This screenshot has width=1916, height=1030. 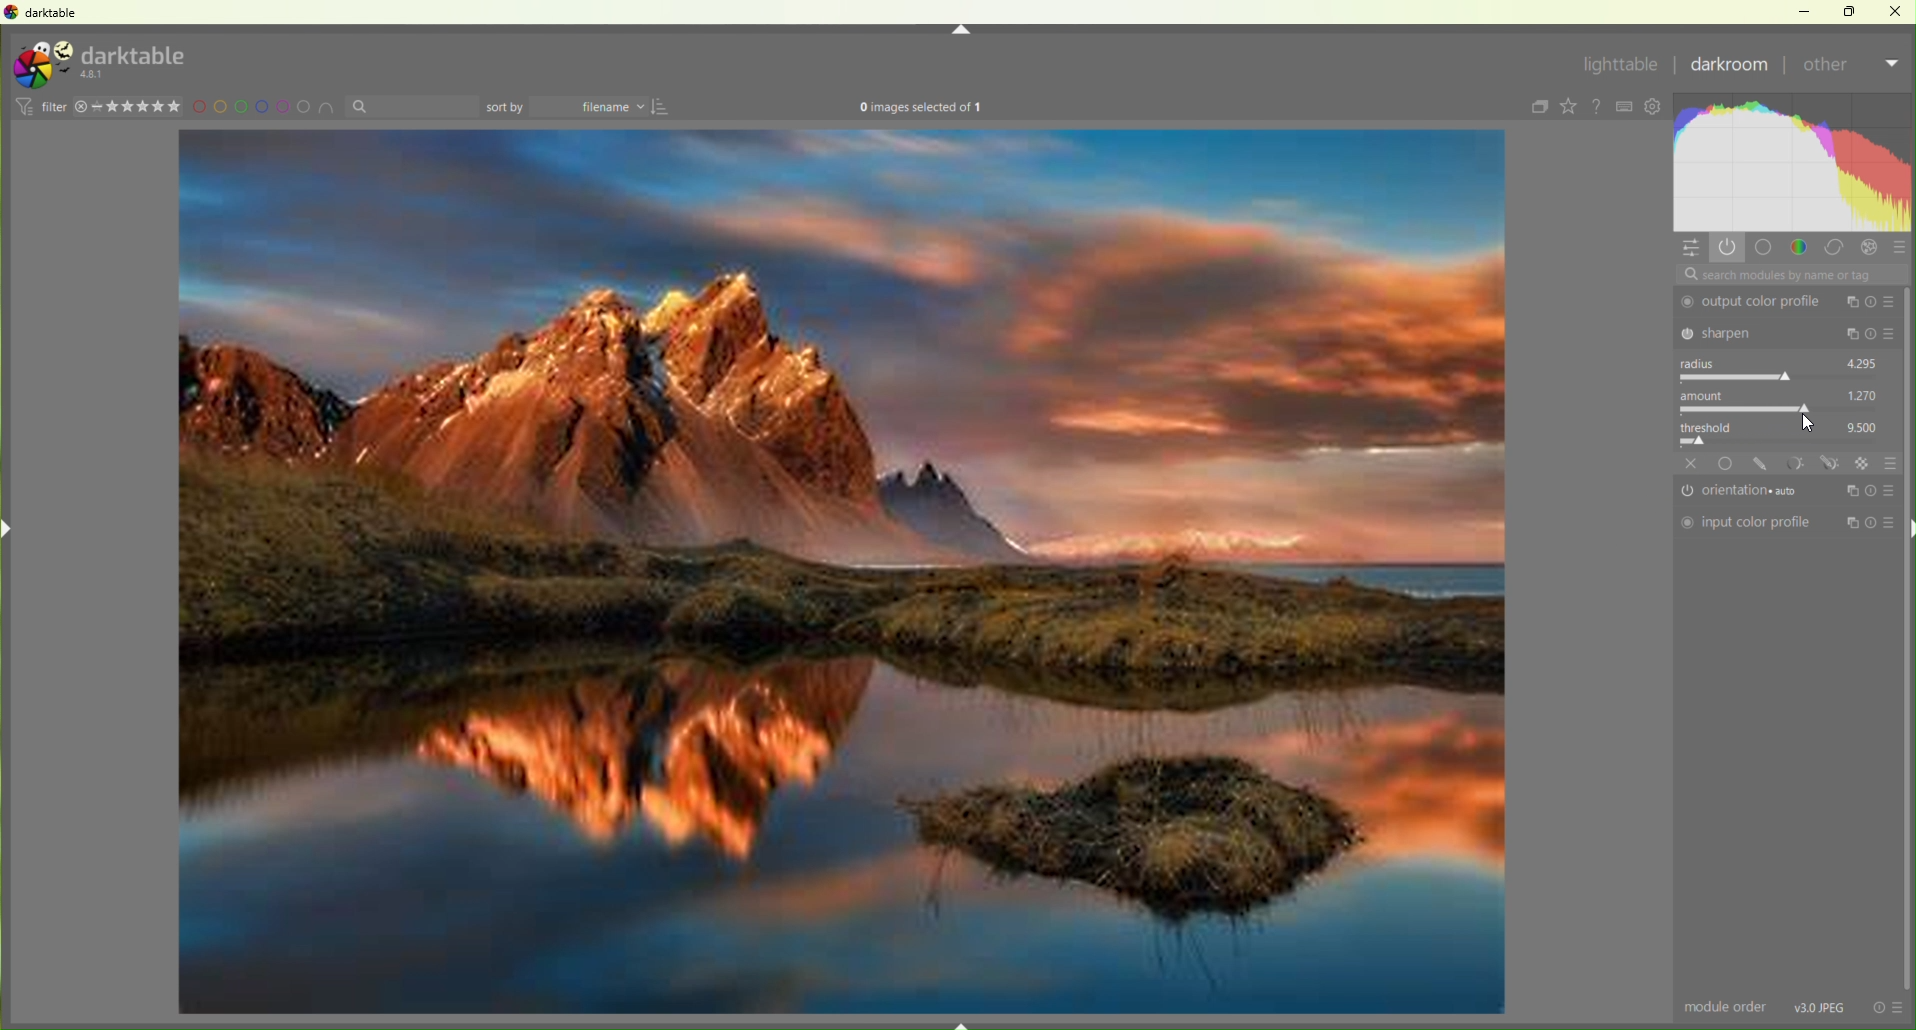 What do you see at coordinates (1713, 425) in the screenshot?
I see `threshold` at bounding box center [1713, 425].